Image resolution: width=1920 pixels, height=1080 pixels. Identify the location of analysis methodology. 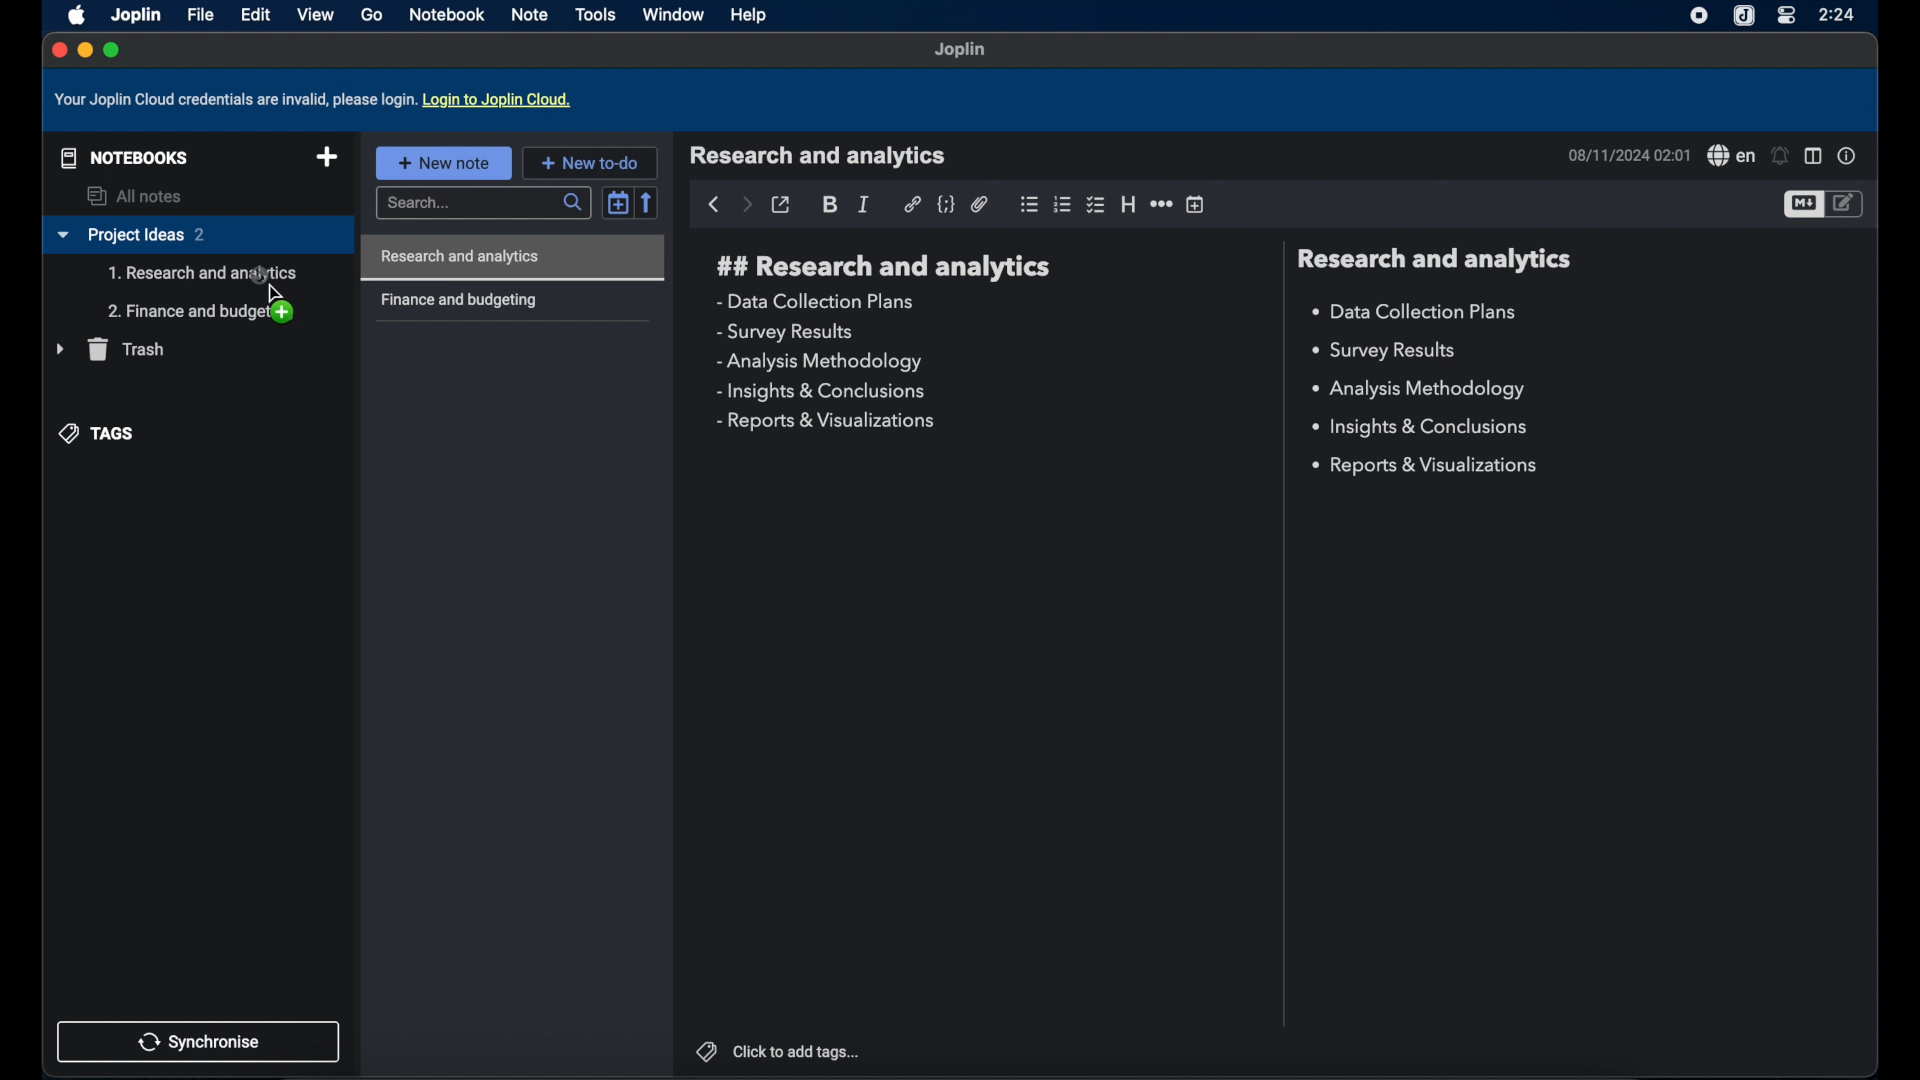
(818, 362).